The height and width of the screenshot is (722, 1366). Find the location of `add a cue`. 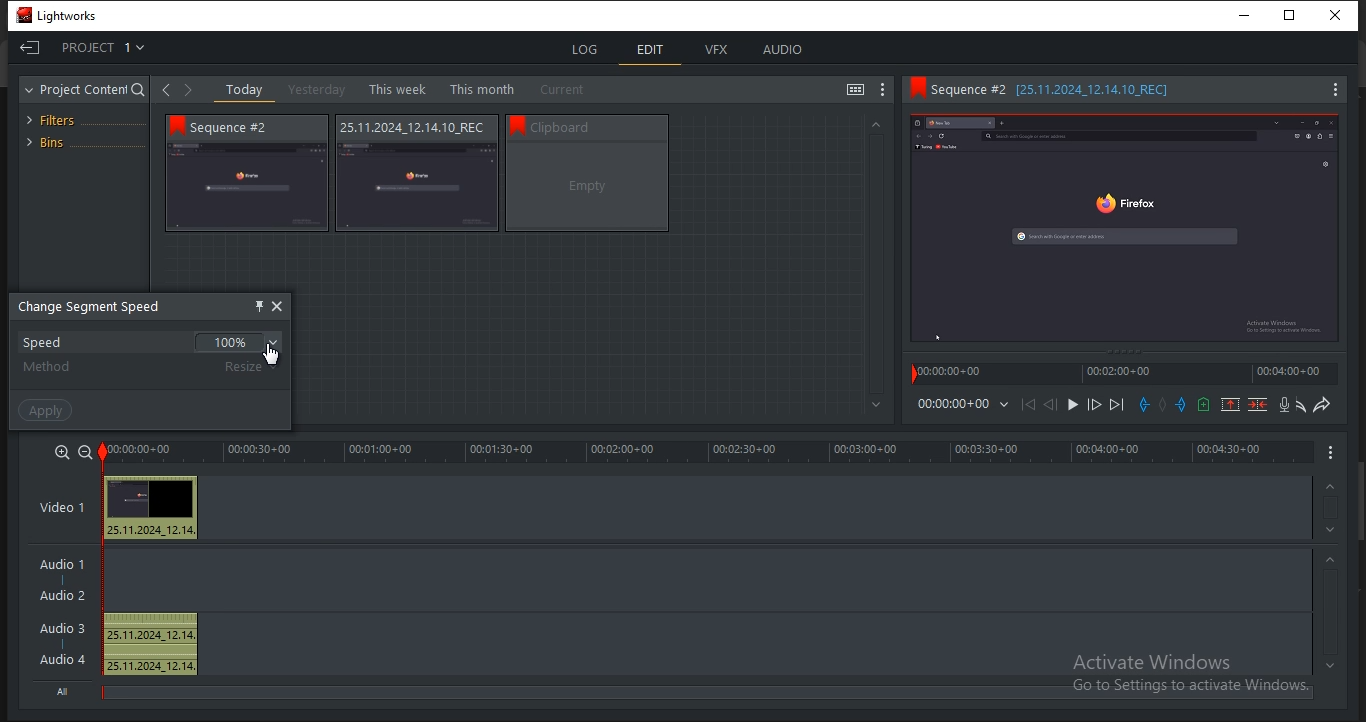

add a cue is located at coordinates (1204, 405).